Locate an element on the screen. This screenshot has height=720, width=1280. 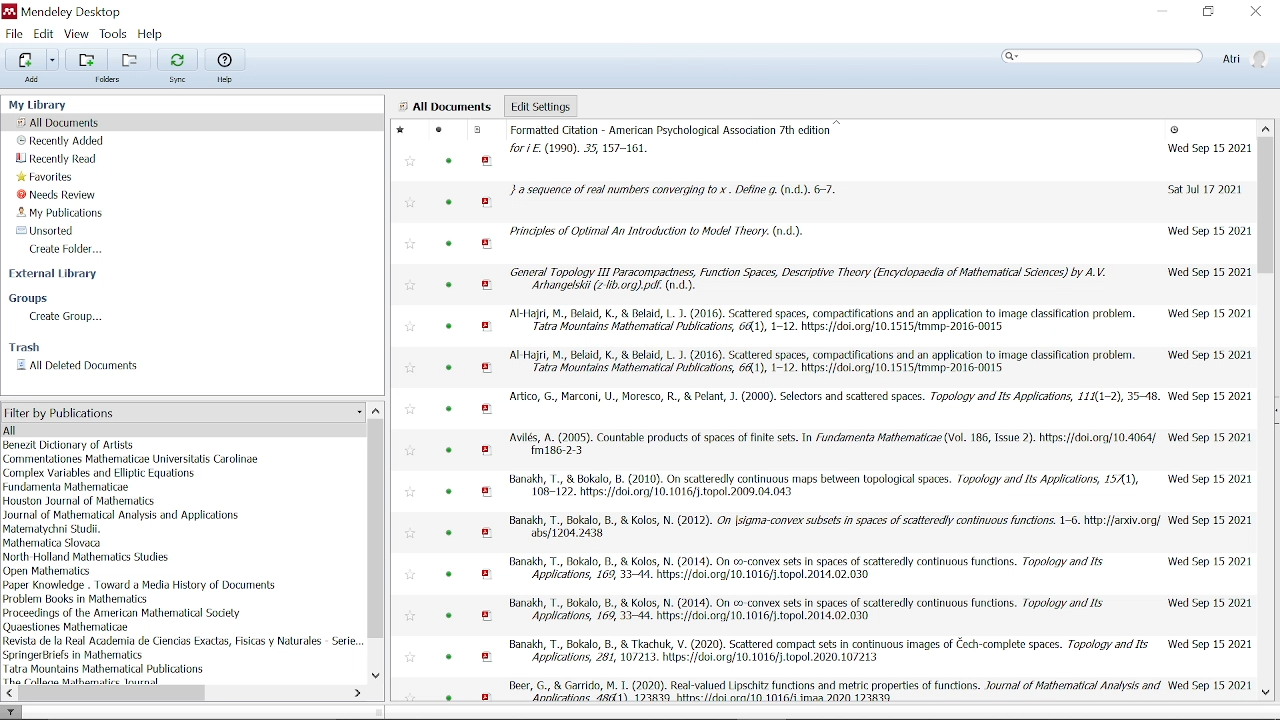
Filter by publication is located at coordinates (182, 413).